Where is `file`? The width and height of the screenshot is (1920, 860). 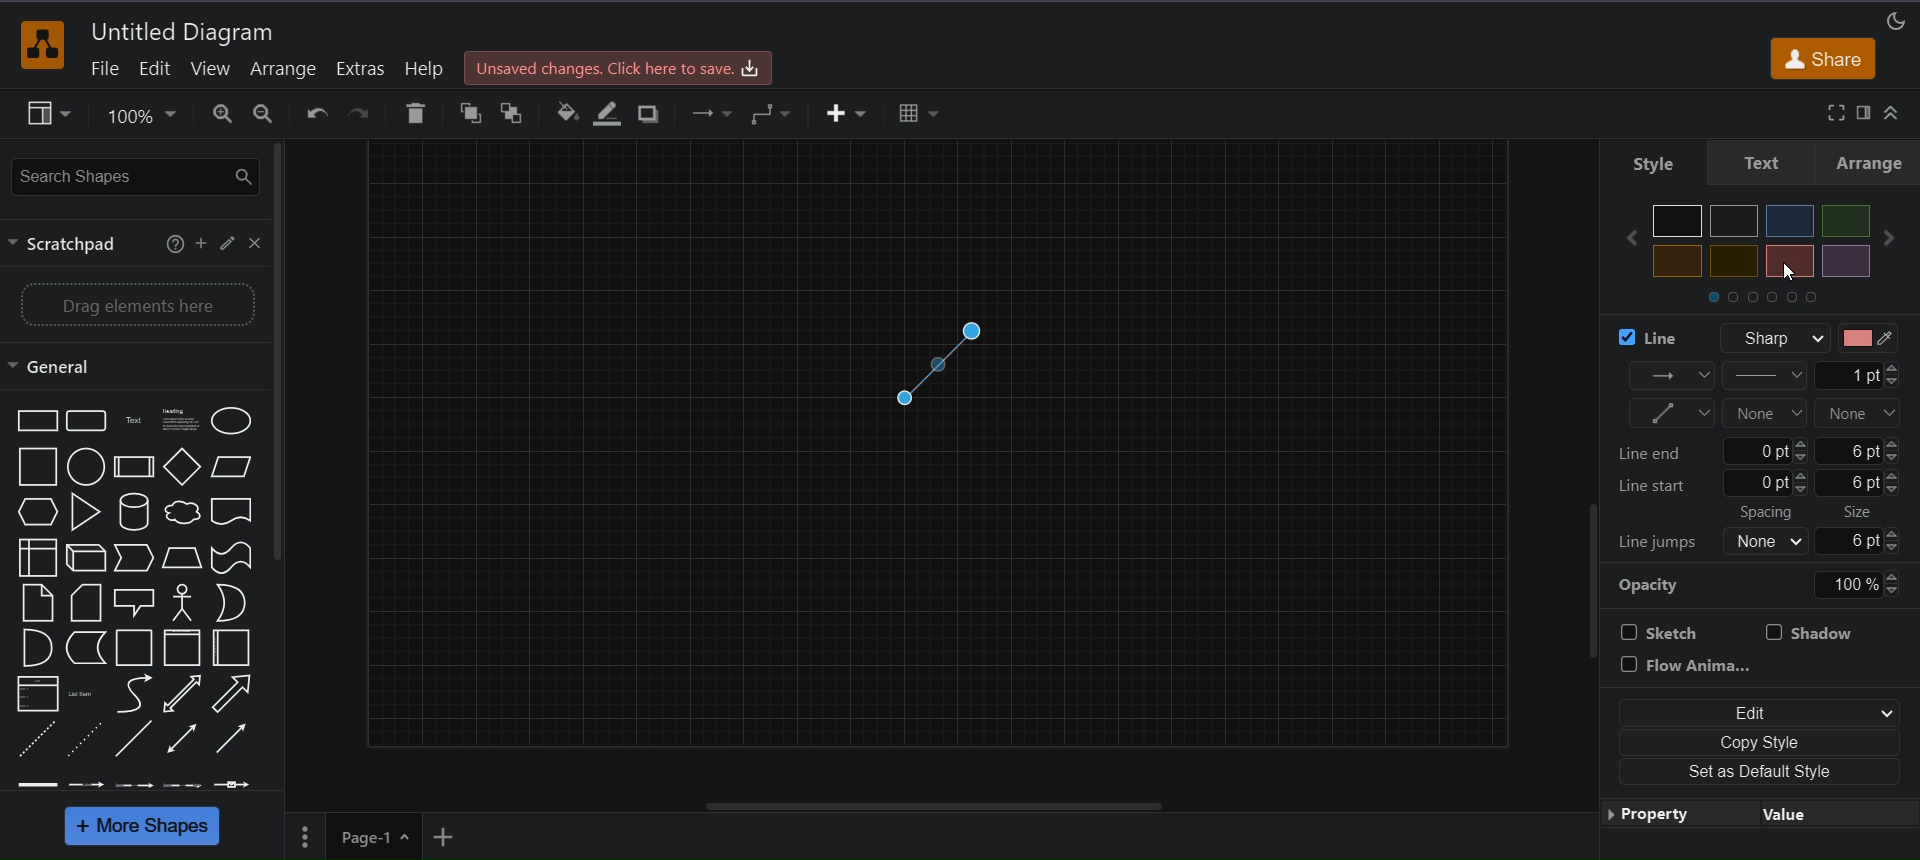
file is located at coordinates (103, 69).